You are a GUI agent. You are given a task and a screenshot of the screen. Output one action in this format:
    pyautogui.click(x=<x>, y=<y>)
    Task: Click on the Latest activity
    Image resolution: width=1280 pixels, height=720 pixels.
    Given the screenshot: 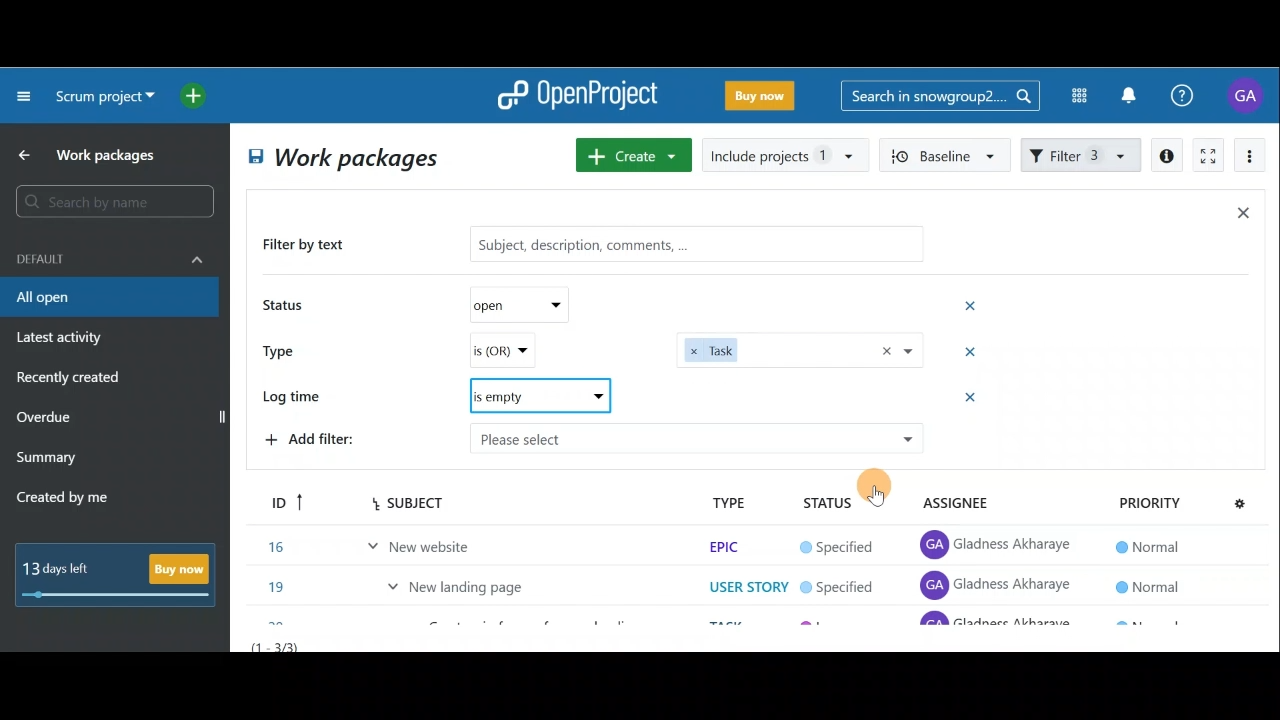 What is the action you would take?
    pyautogui.click(x=62, y=340)
    